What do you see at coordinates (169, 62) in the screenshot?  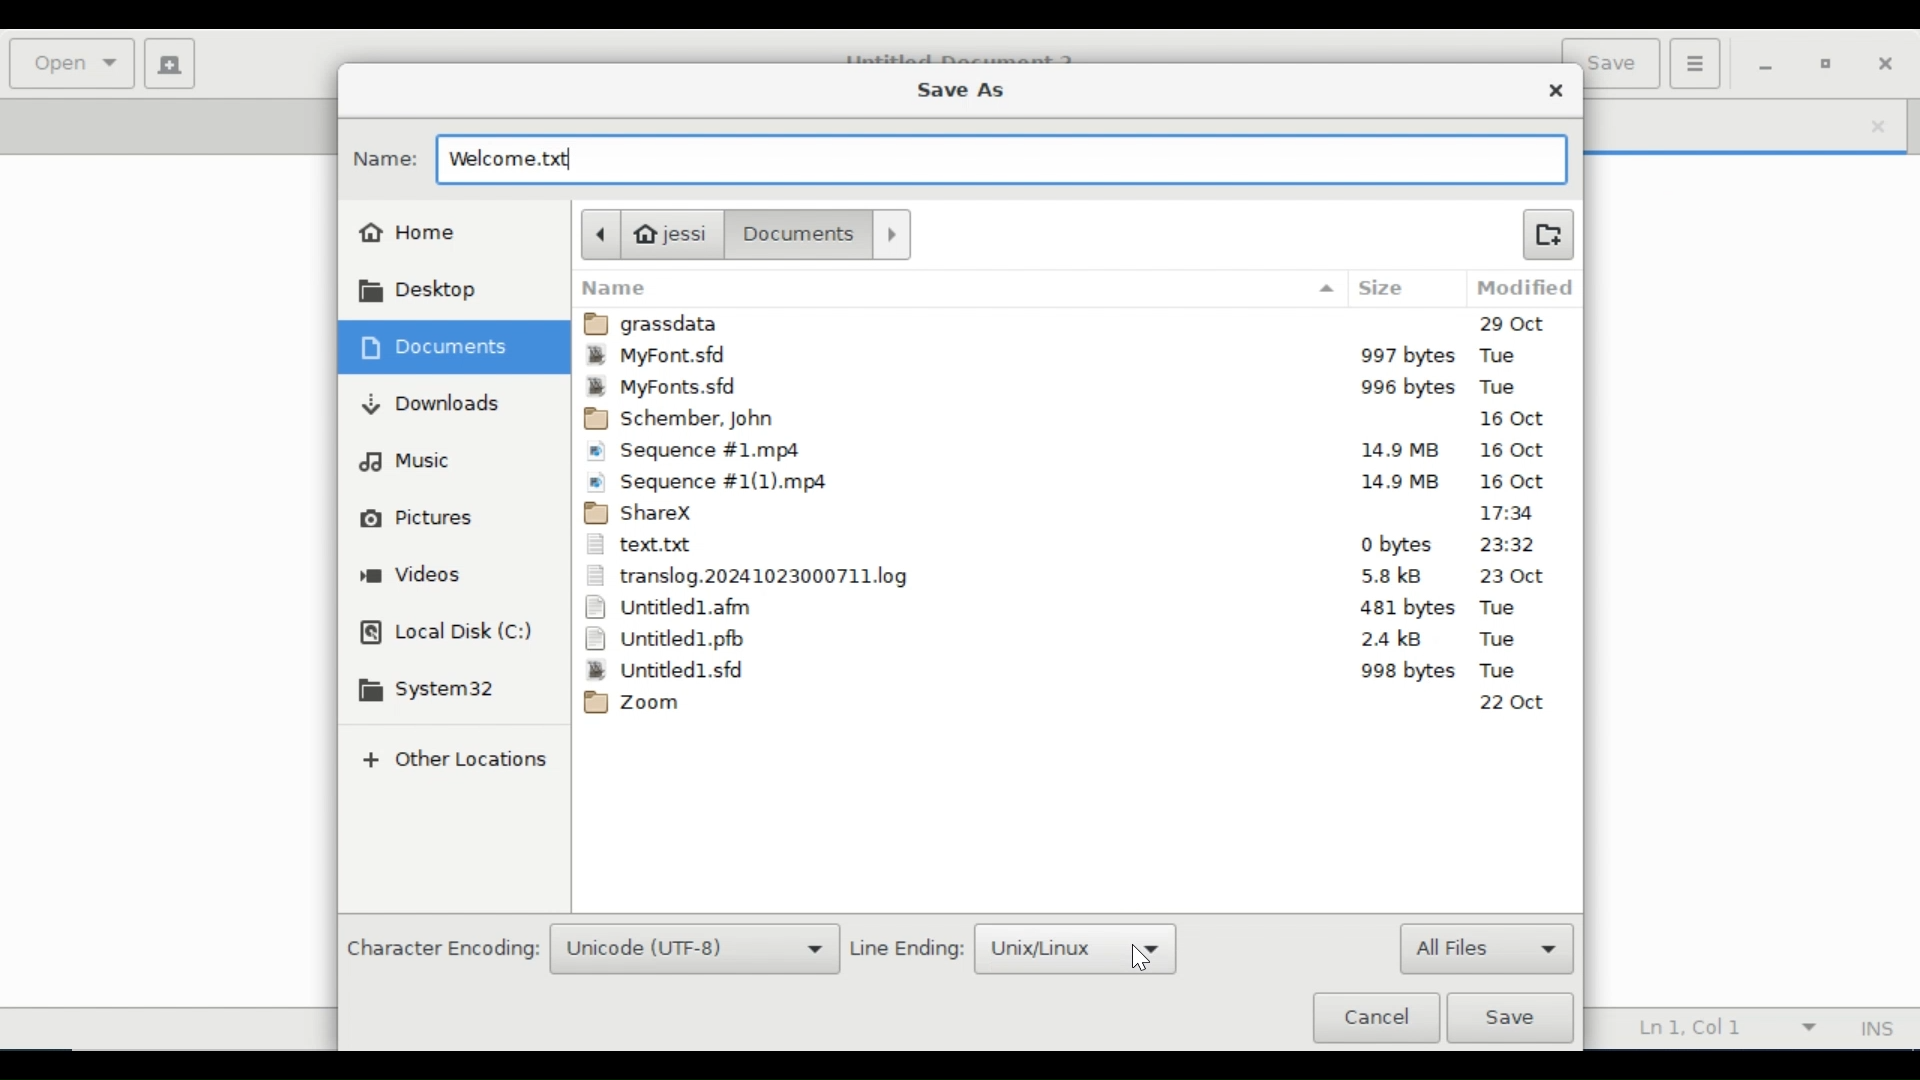 I see `Create new document` at bounding box center [169, 62].